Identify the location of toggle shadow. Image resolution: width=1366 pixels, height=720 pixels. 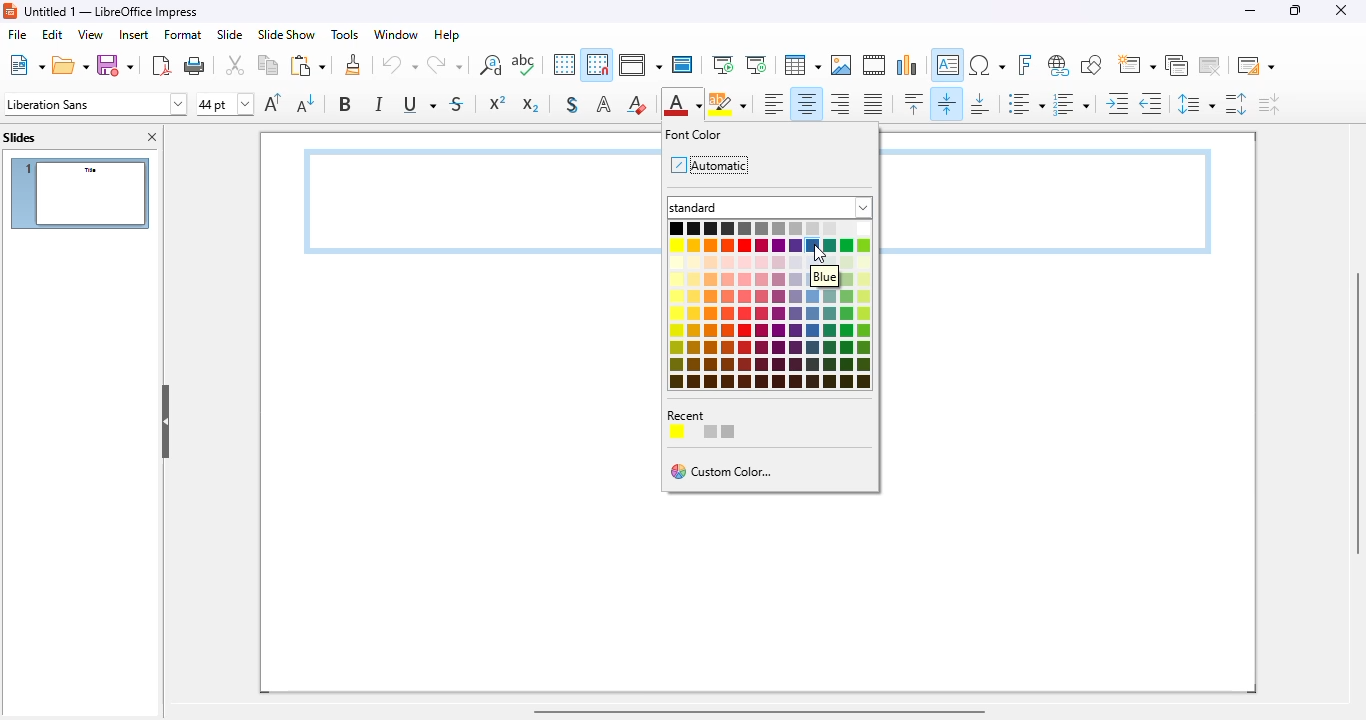
(573, 105).